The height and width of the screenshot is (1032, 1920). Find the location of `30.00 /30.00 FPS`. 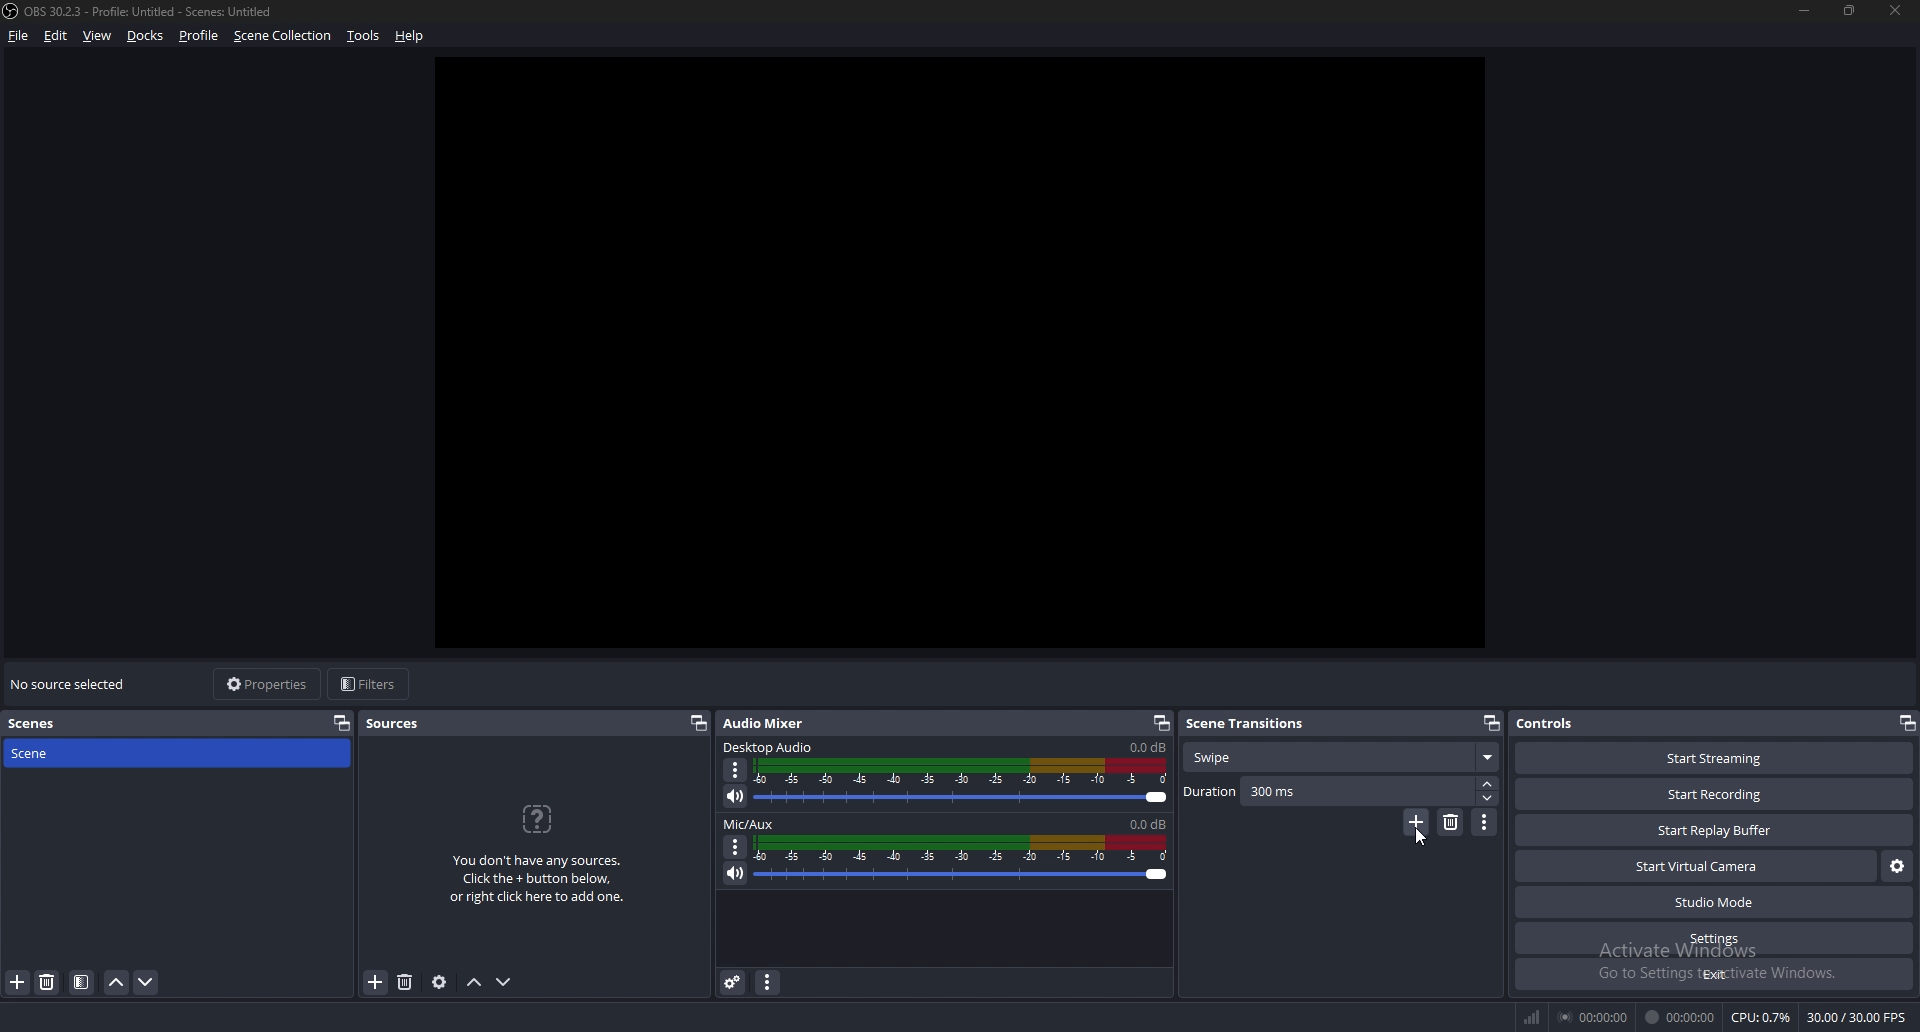

30.00 /30.00 FPS is located at coordinates (1857, 1017).